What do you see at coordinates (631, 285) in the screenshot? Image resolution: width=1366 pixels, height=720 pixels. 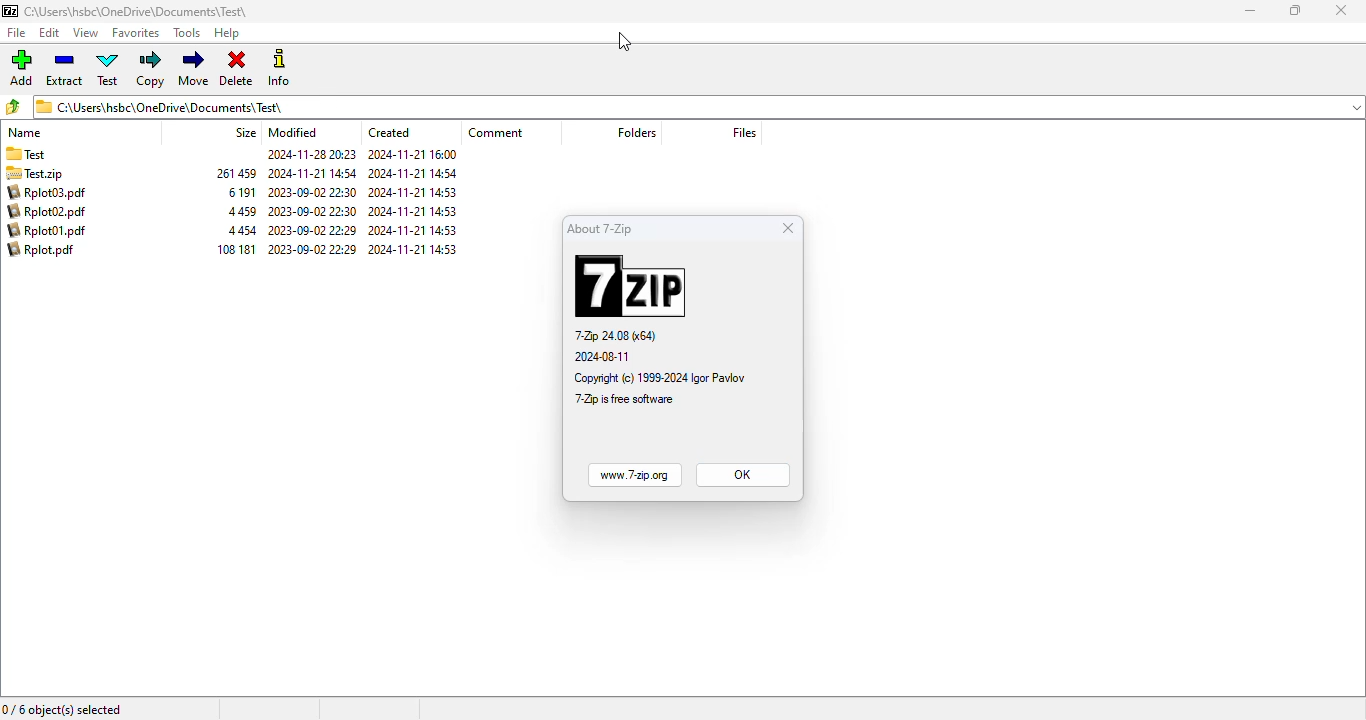 I see `7-Zip logo` at bounding box center [631, 285].